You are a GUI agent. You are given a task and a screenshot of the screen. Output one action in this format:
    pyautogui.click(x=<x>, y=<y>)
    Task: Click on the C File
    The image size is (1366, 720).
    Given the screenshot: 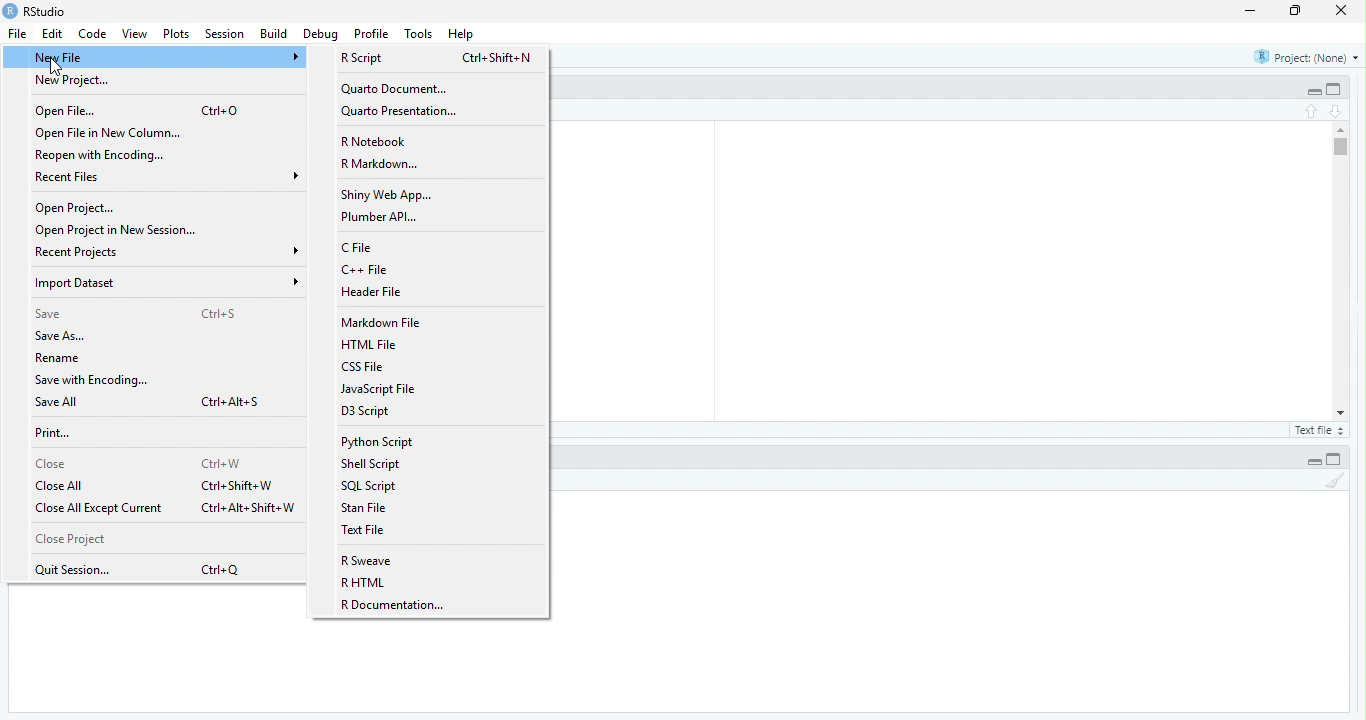 What is the action you would take?
    pyautogui.click(x=360, y=248)
    